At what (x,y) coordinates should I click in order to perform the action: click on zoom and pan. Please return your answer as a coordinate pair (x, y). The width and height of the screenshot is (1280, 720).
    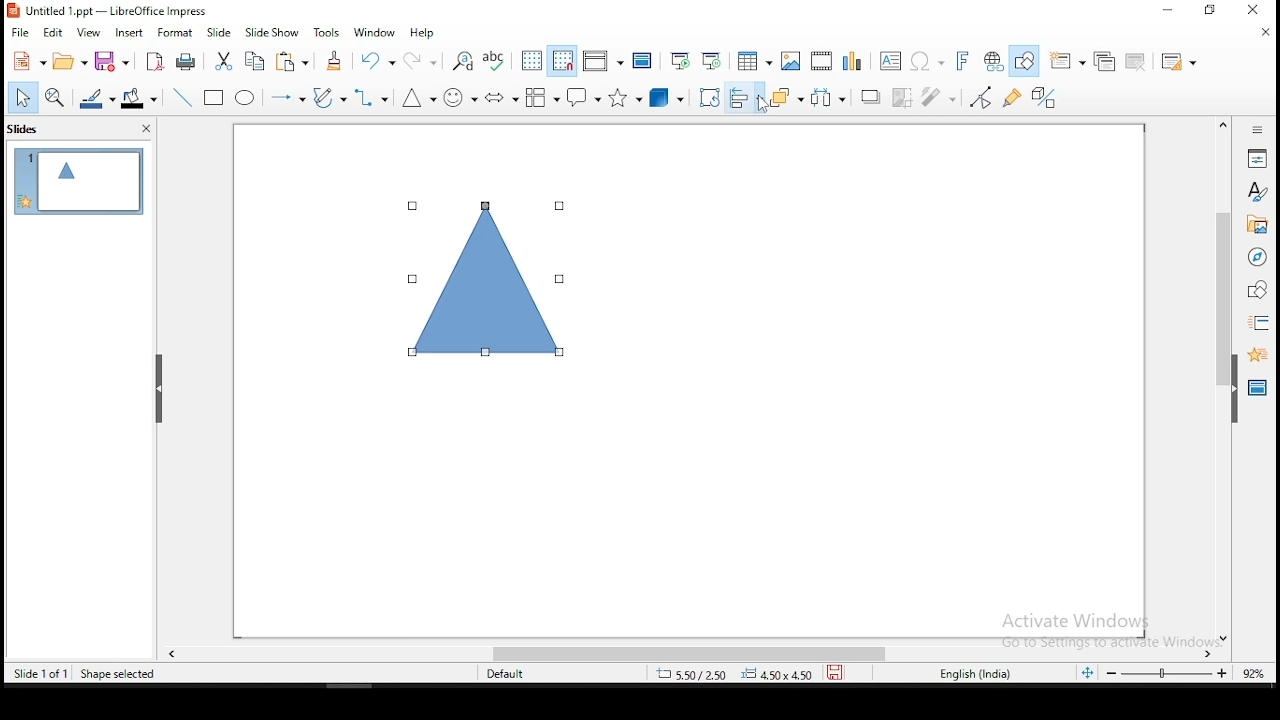
    Looking at the image, I should click on (58, 97).